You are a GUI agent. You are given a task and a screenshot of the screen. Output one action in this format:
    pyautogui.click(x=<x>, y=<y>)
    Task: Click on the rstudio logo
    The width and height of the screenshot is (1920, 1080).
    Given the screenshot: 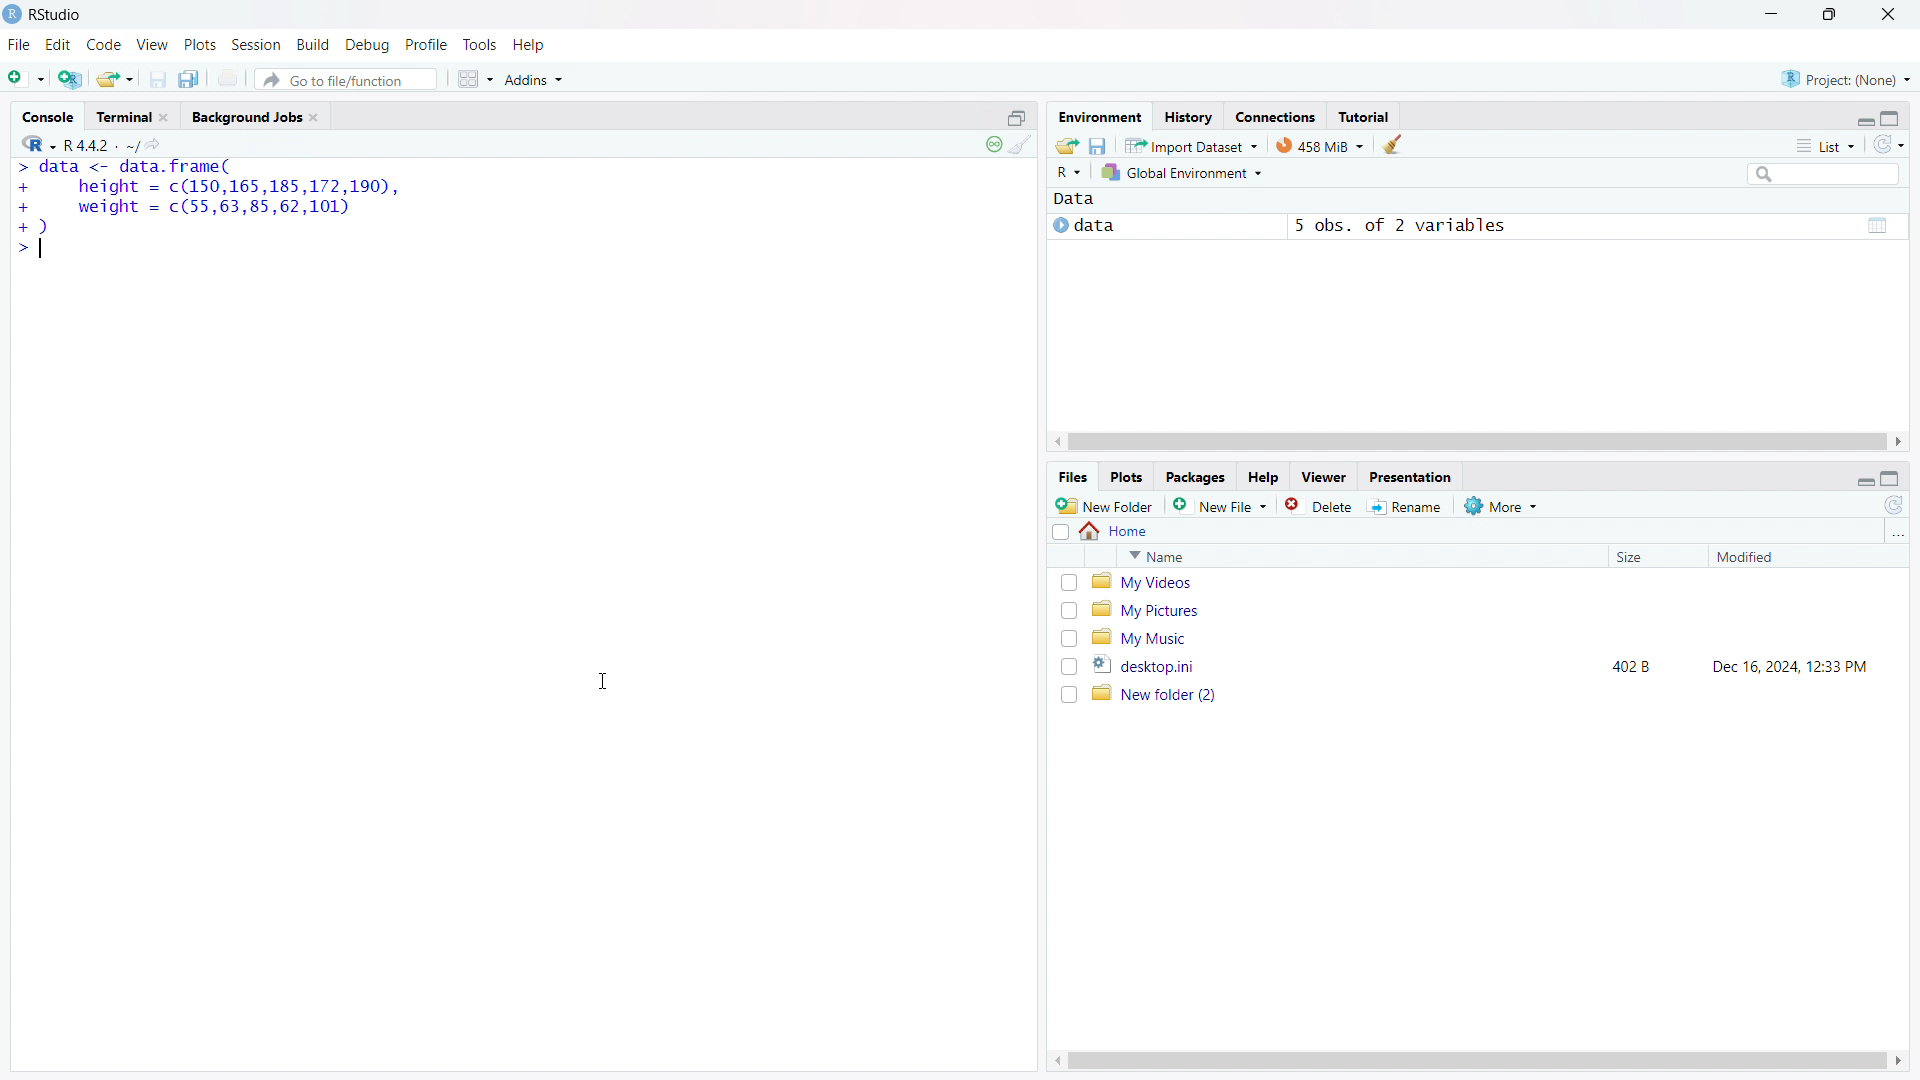 What is the action you would take?
    pyautogui.click(x=12, y=14)
    